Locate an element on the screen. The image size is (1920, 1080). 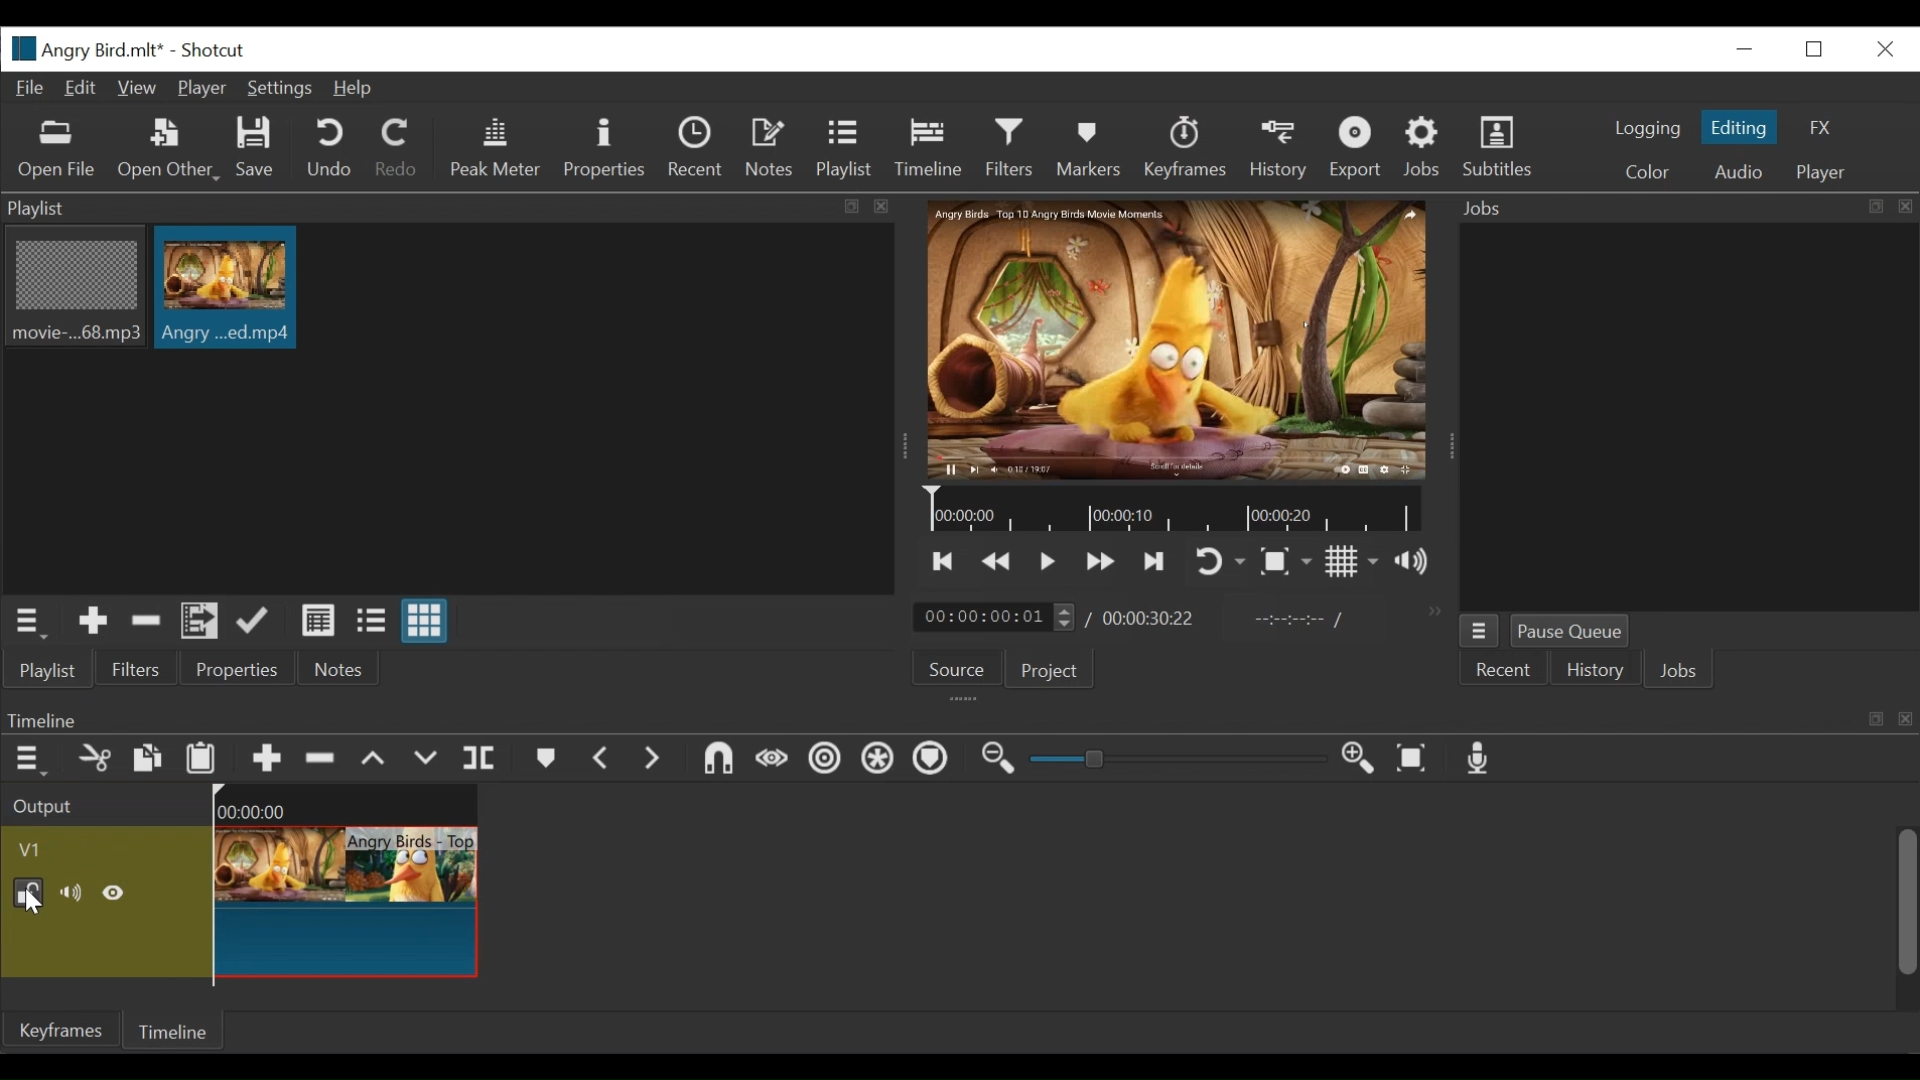
Skip to the next point is located at coordinates (1154, 562).